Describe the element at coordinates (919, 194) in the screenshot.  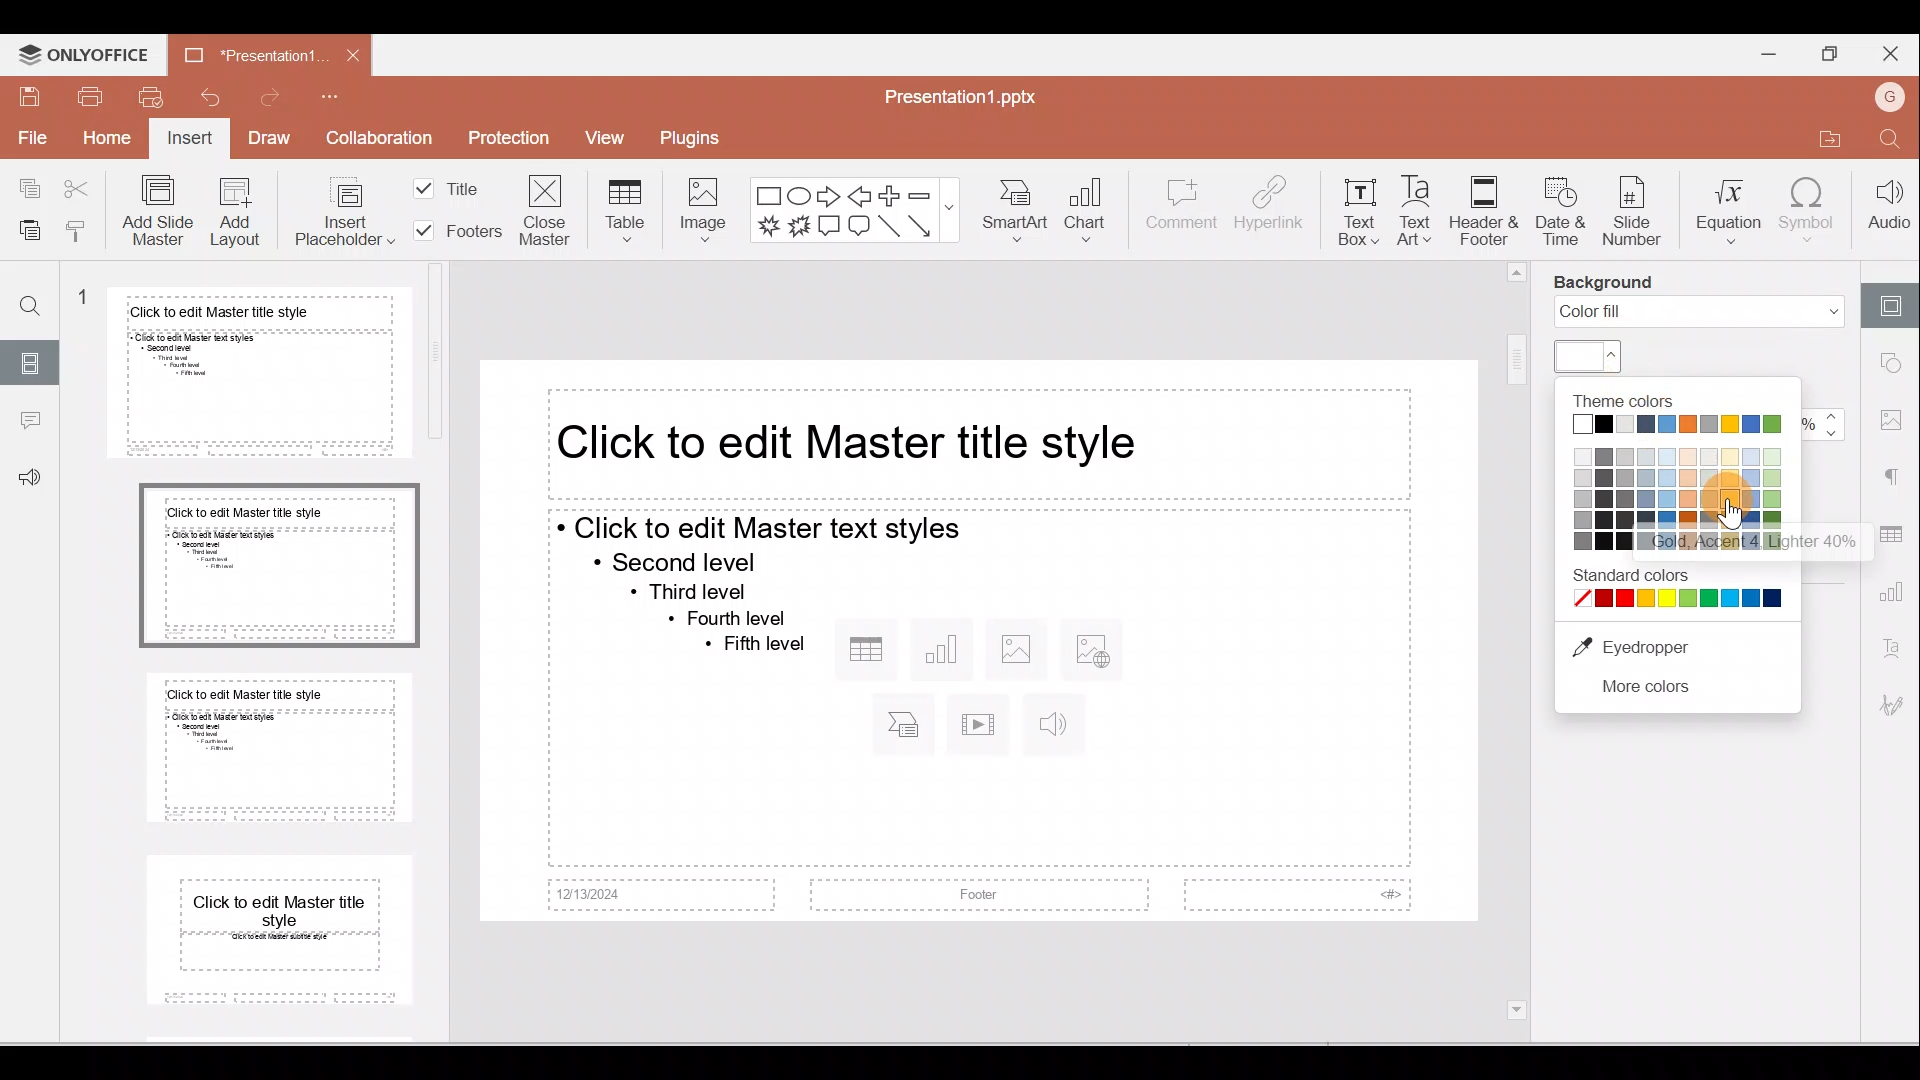
I see `Minus` at that location.